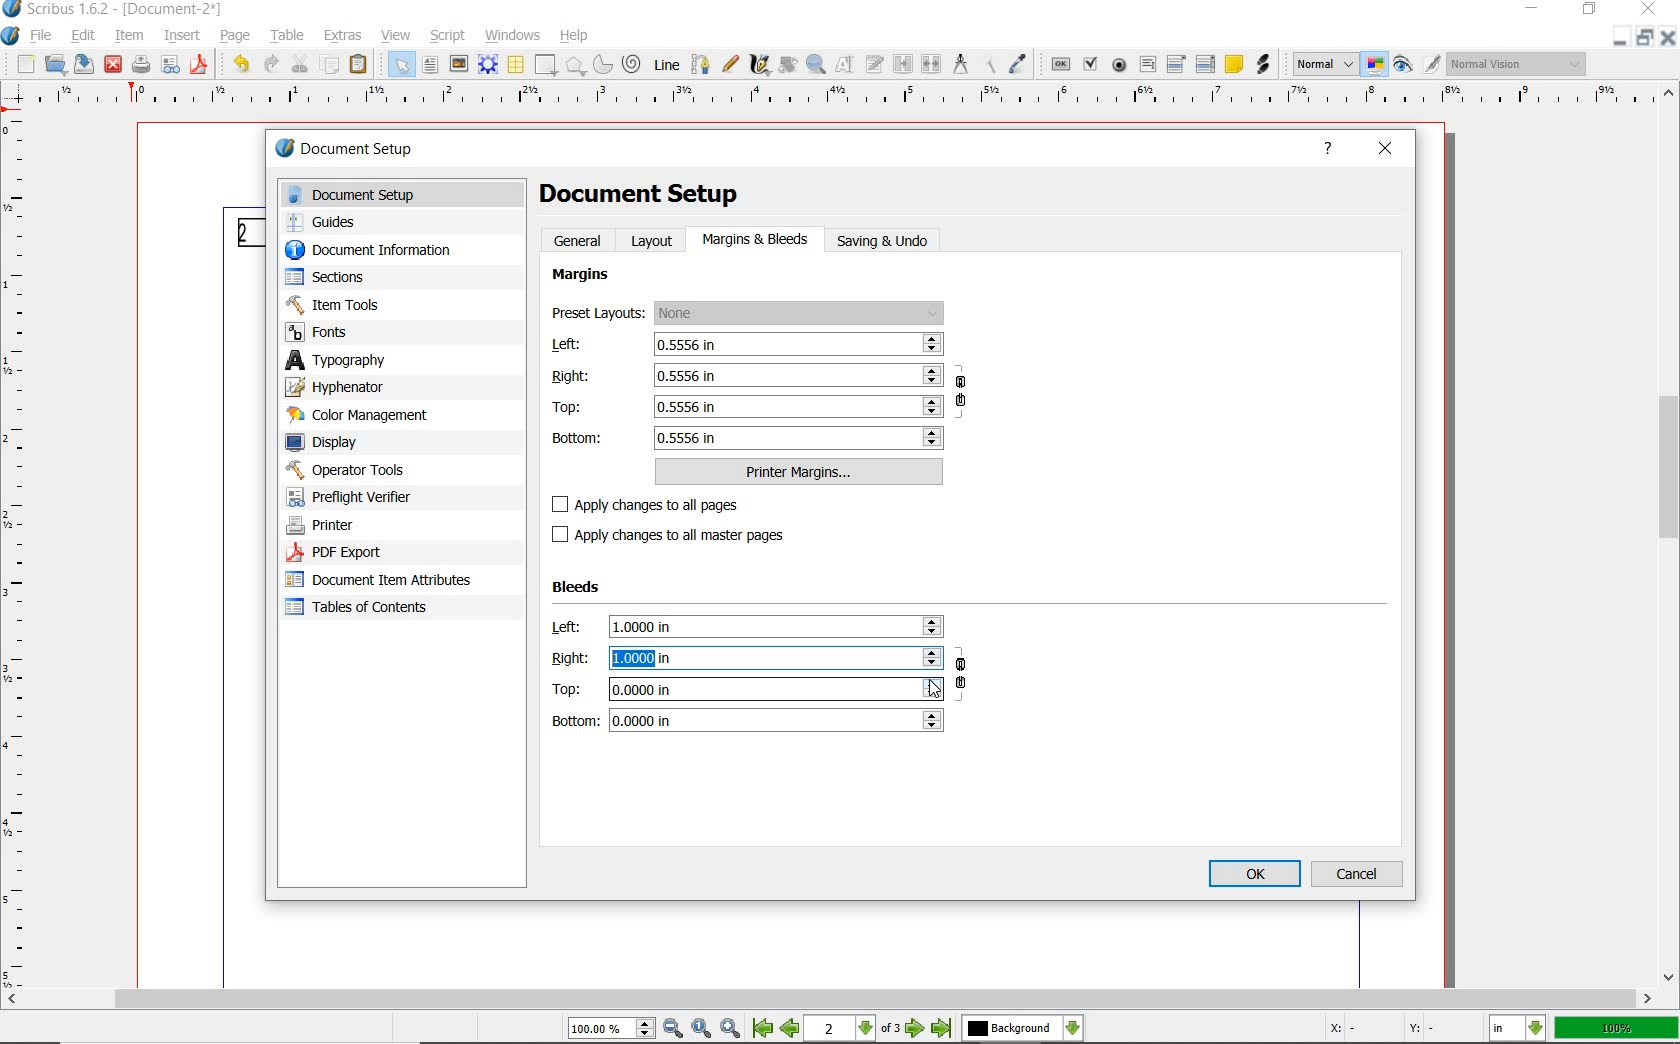 The width and height of the screenshot is (1680, 1044). Describe the element at coordinates (1022, 1029) in the screenshot. I see `select the current layer` at that location.